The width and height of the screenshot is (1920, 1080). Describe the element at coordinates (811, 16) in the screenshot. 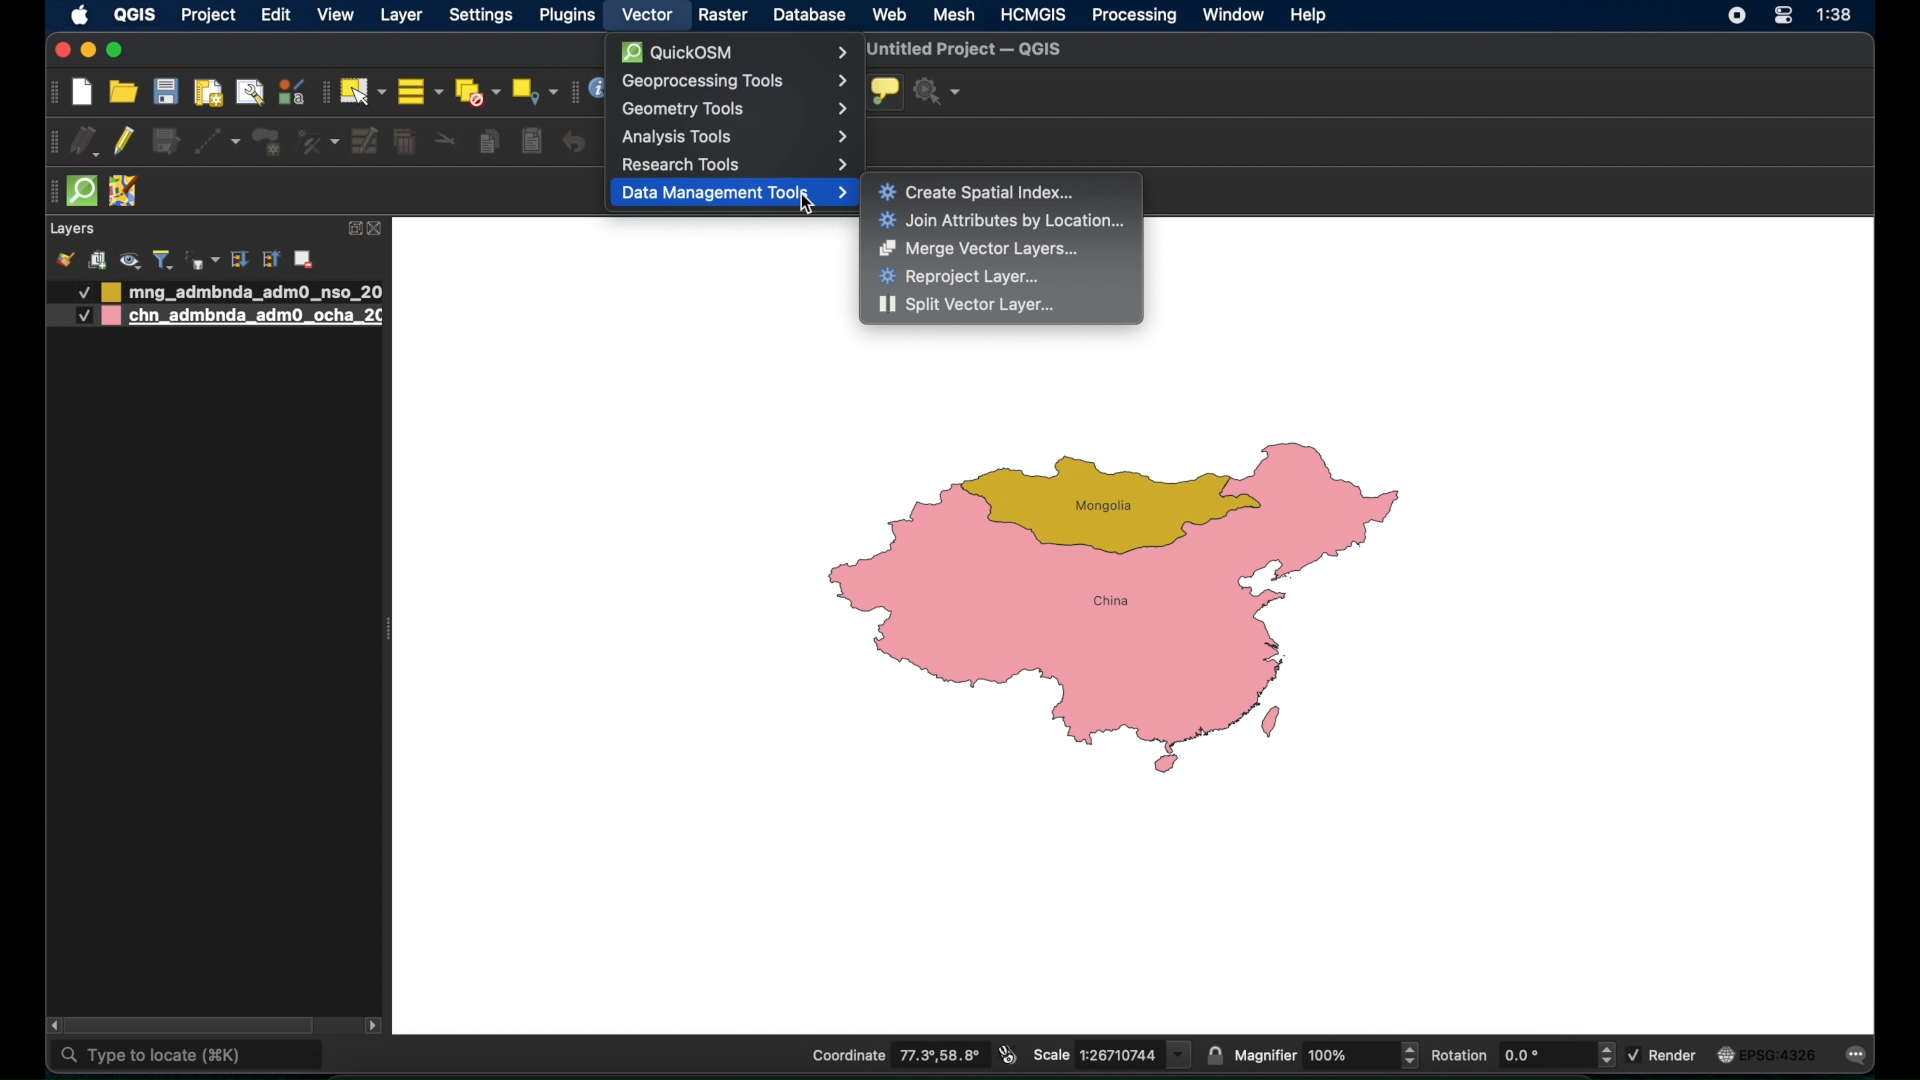

I see `database` at that location.